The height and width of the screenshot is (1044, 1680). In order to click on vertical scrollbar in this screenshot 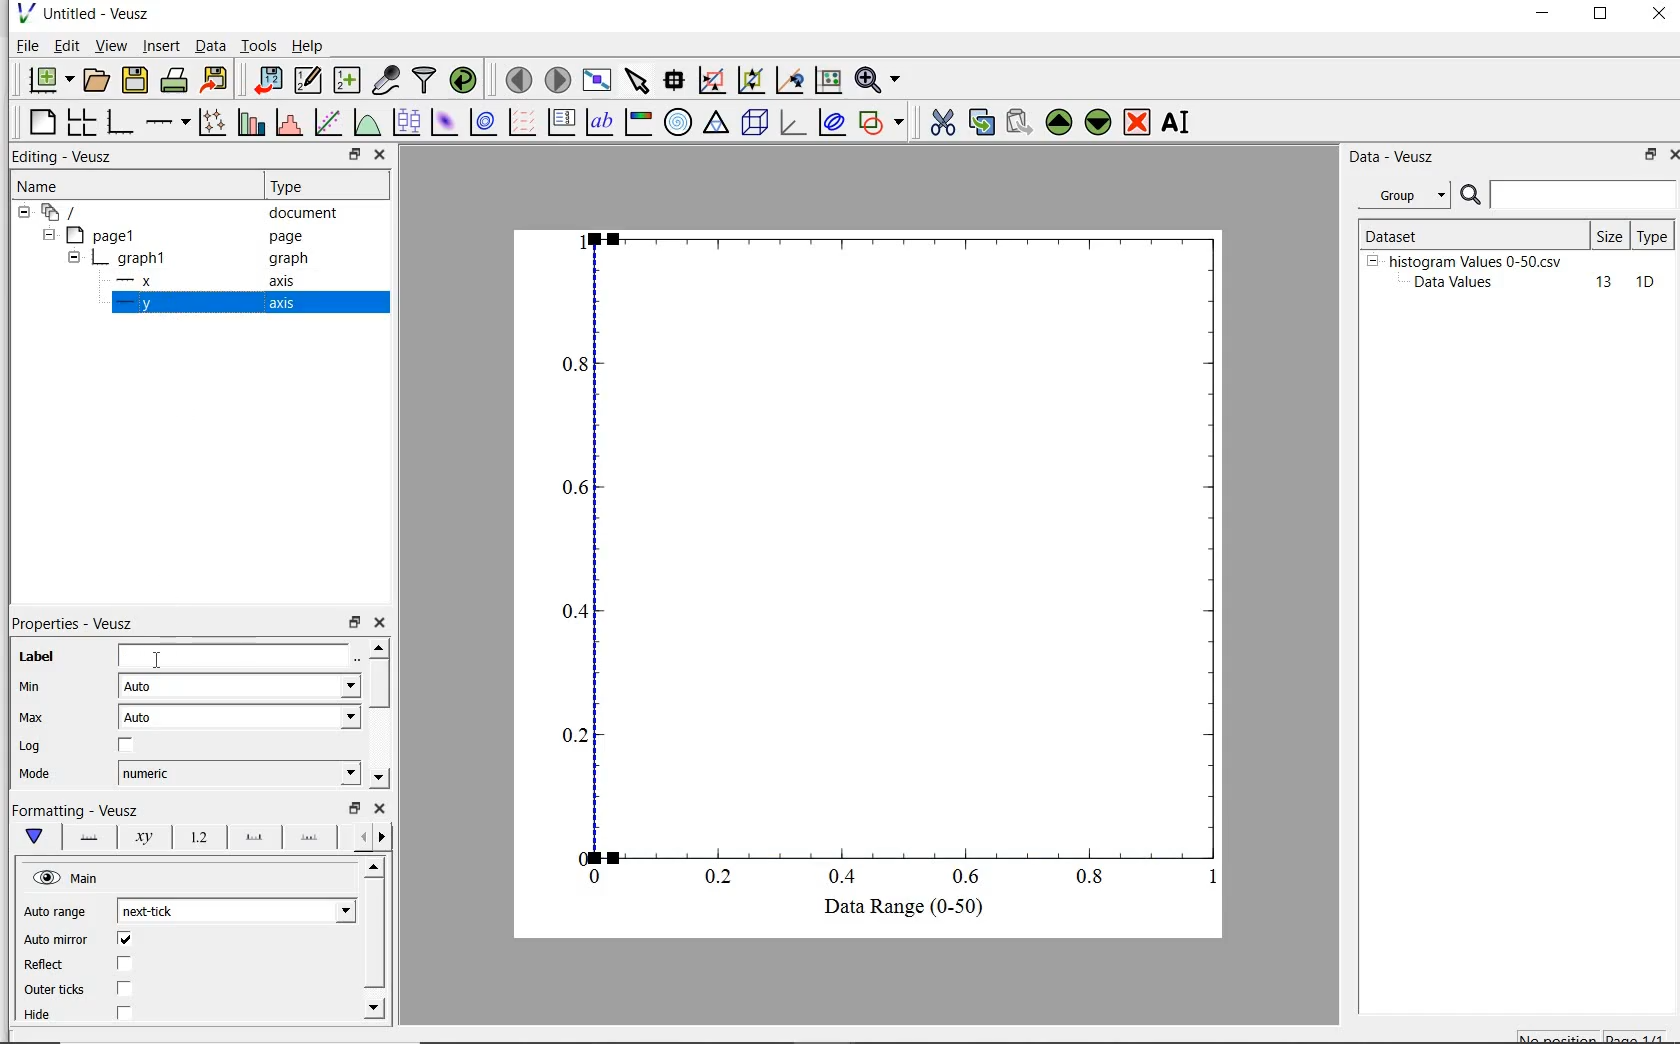, I will do `click(378, 683)`.